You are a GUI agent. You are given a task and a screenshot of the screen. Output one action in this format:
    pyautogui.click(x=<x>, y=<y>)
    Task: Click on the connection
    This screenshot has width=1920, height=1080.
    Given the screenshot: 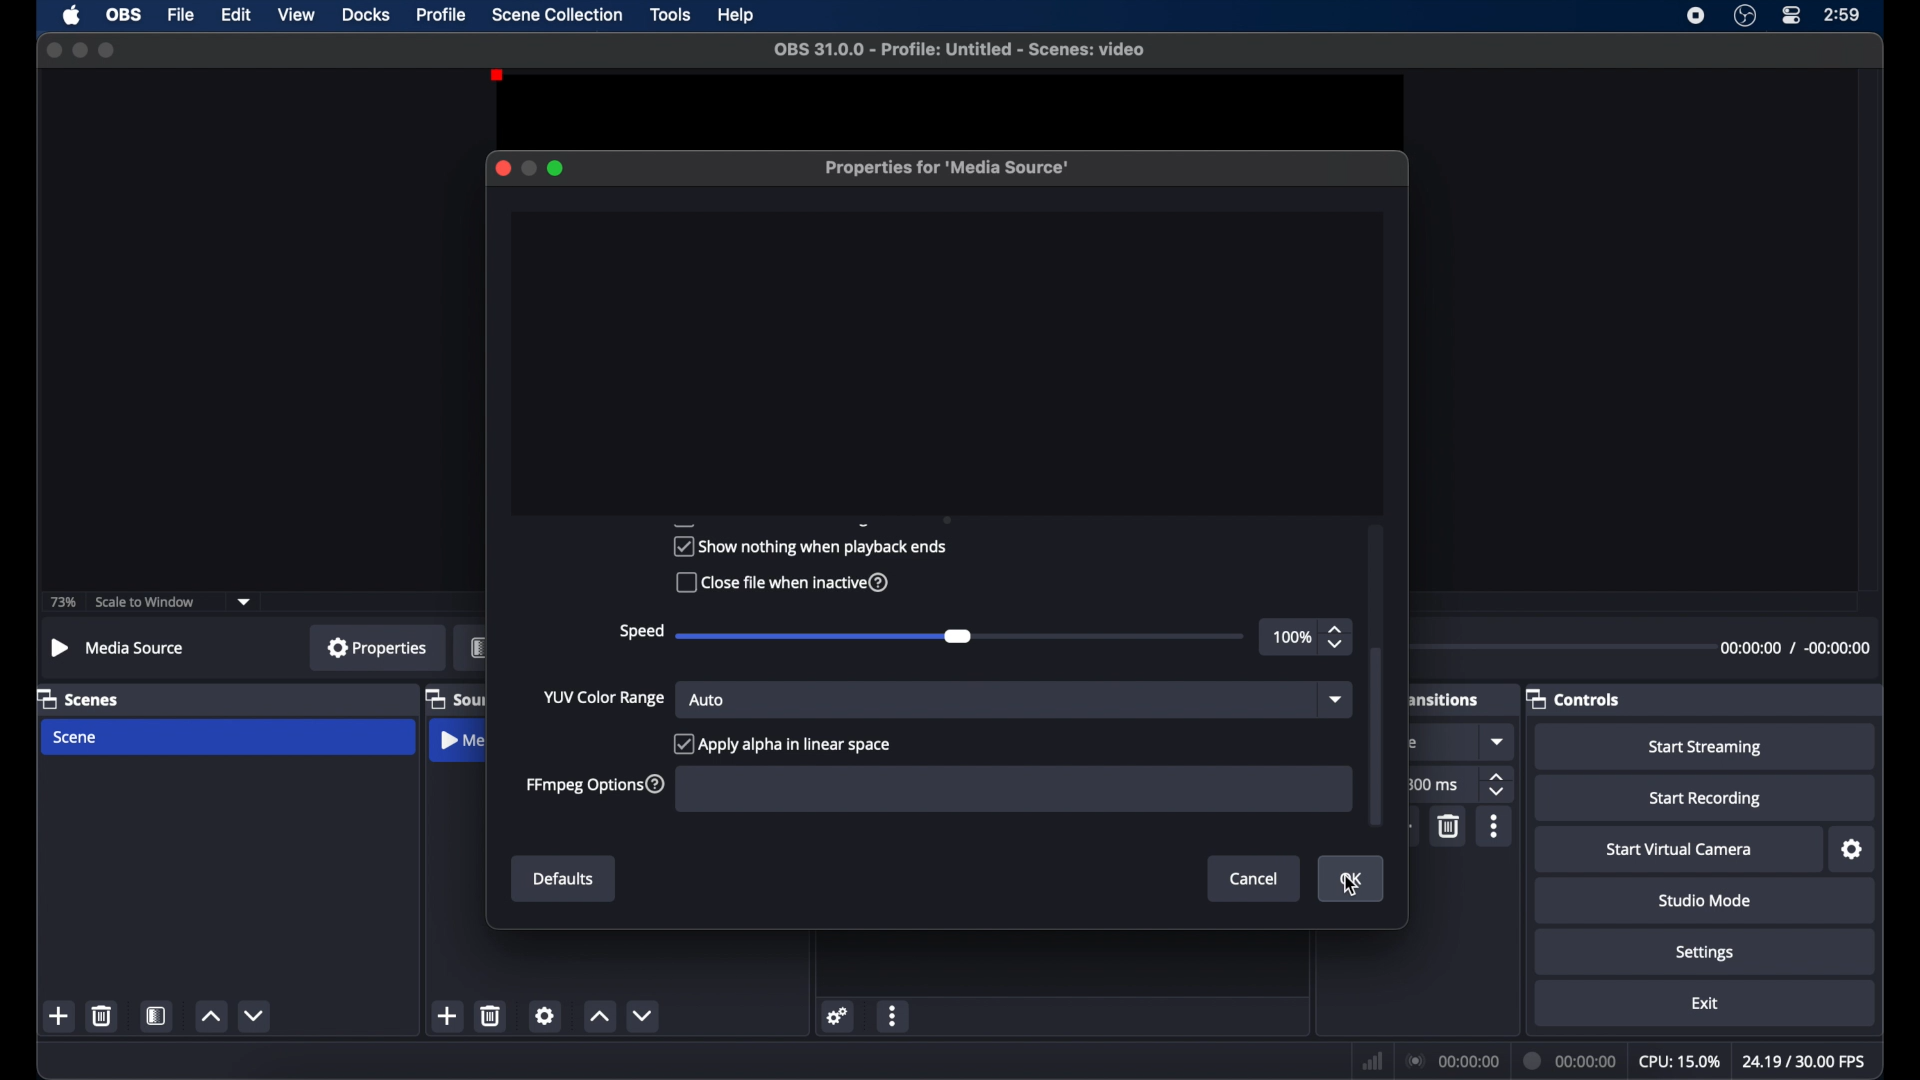 What is the action you would take?
    pyautogui.click(x=1451, y=1062)
    